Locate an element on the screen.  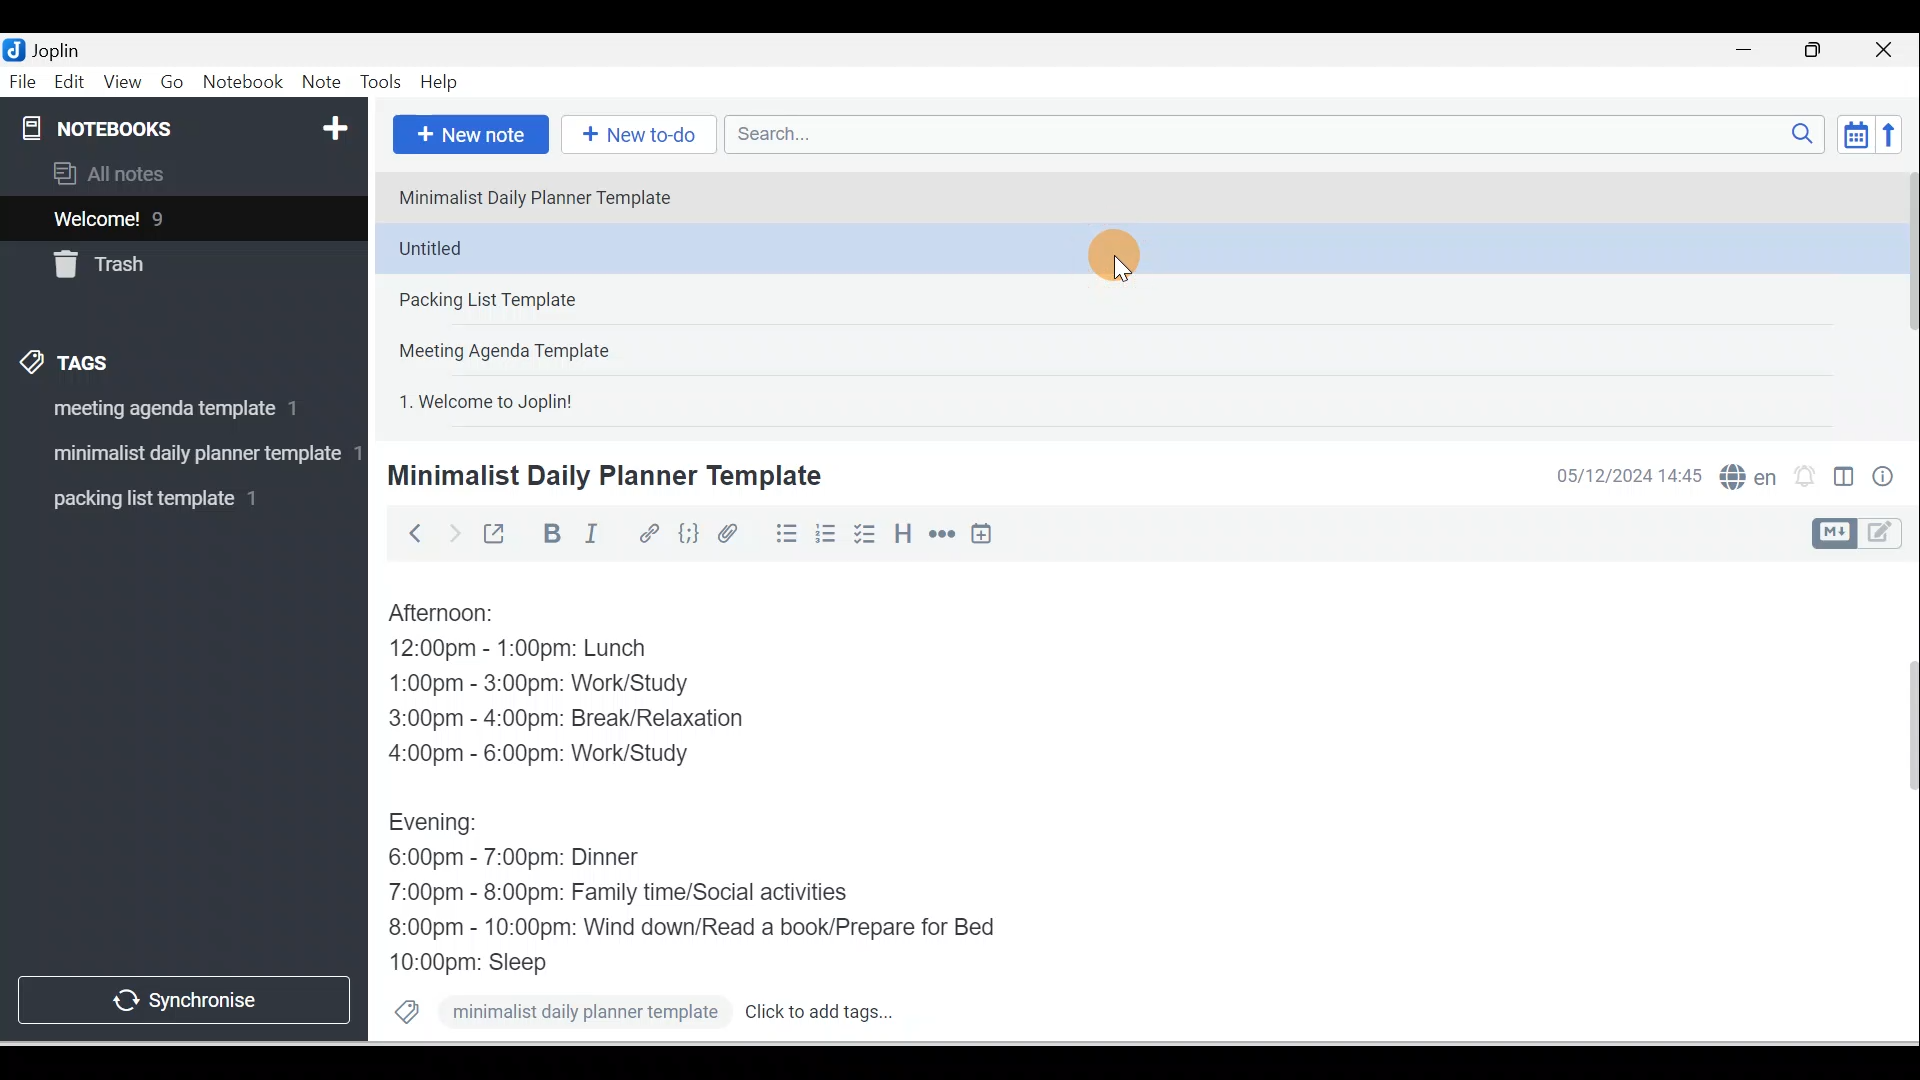
Notebook is located at coordinates (242, 83).